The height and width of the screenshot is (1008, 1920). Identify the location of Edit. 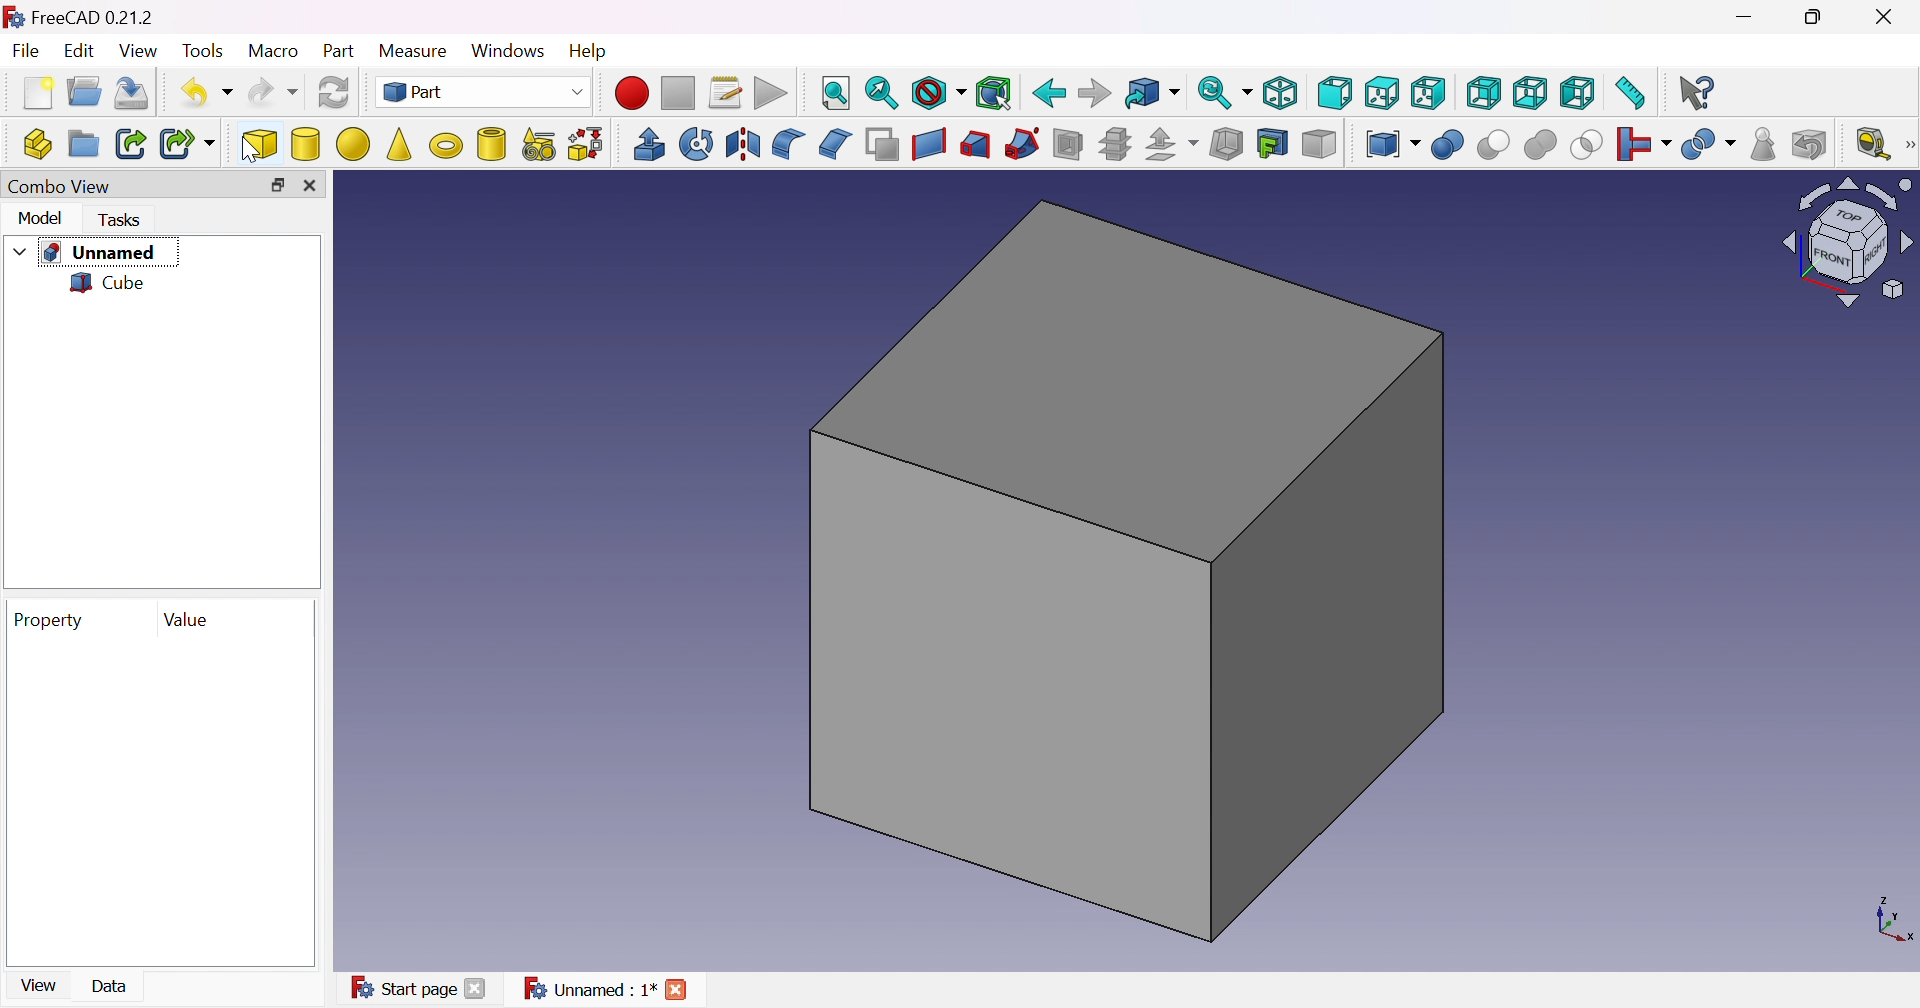
(78, 52).